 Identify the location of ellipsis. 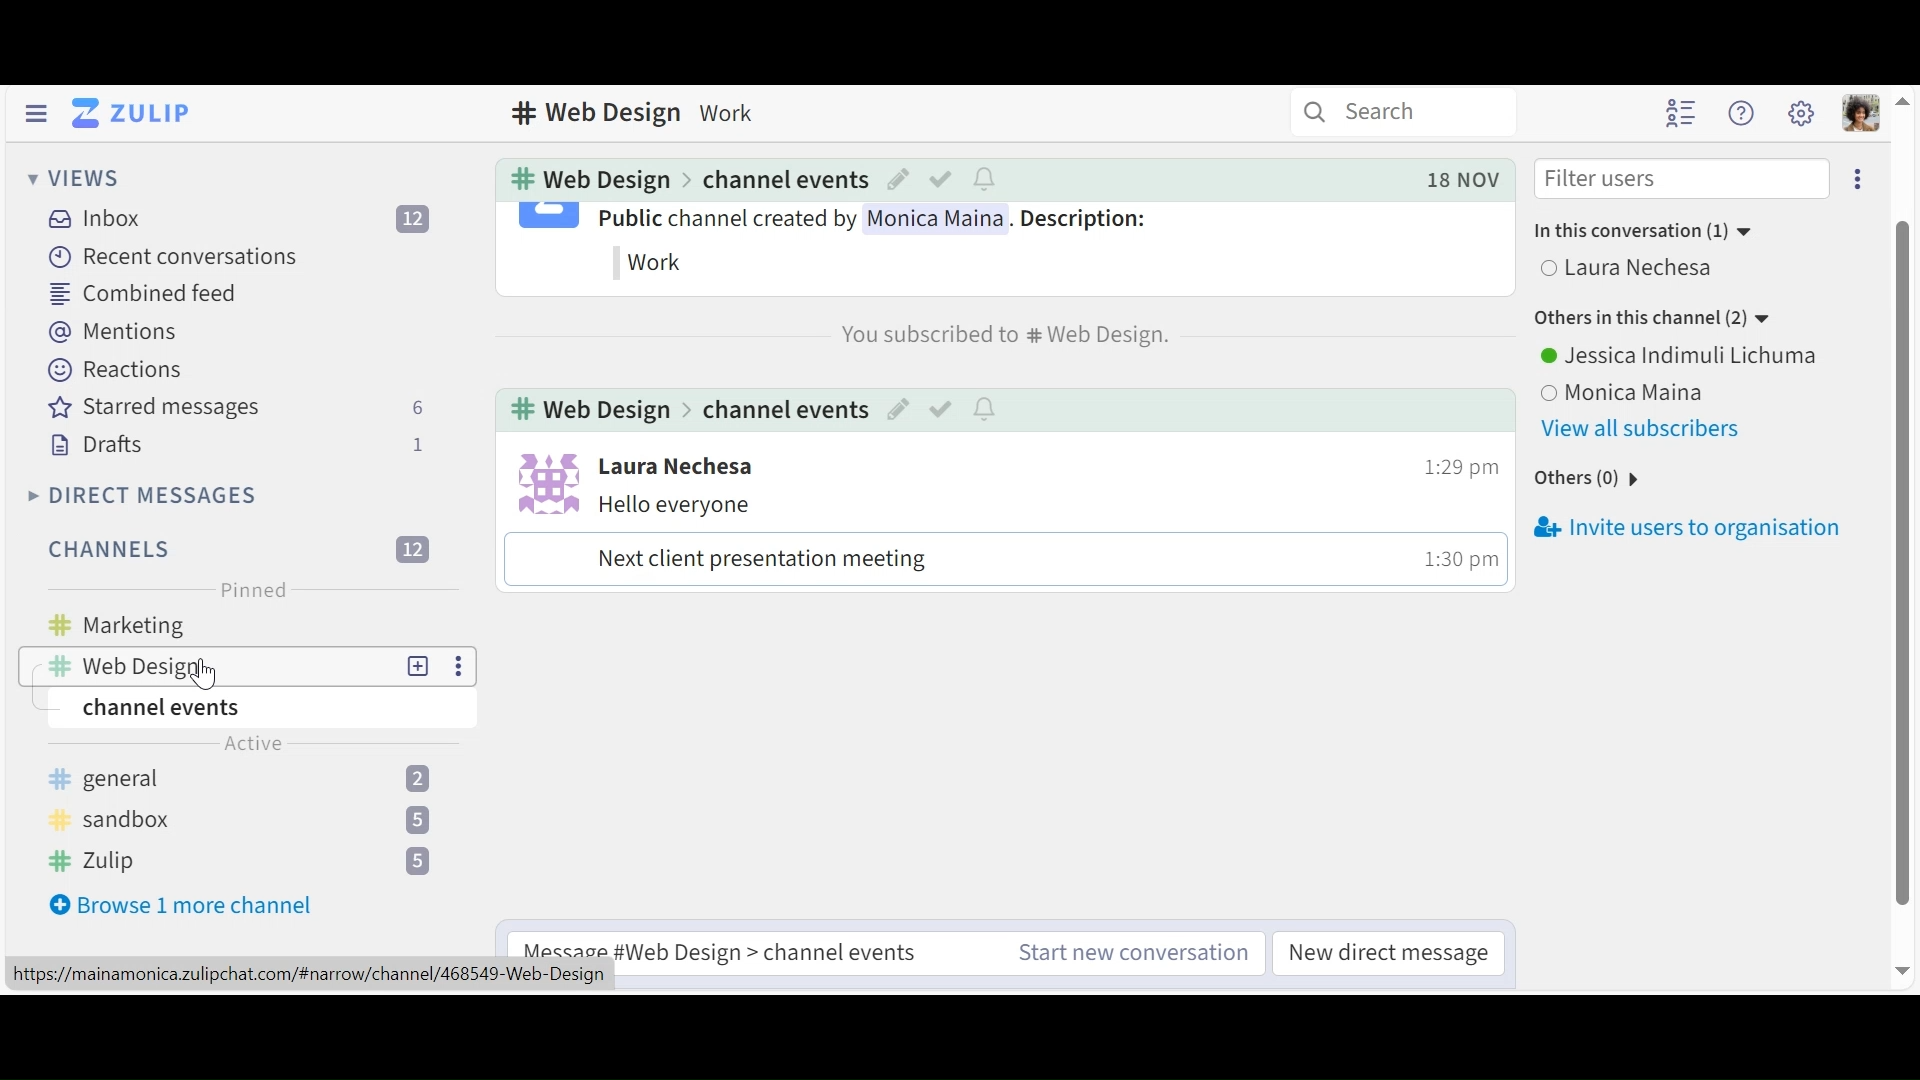
(454, 668).